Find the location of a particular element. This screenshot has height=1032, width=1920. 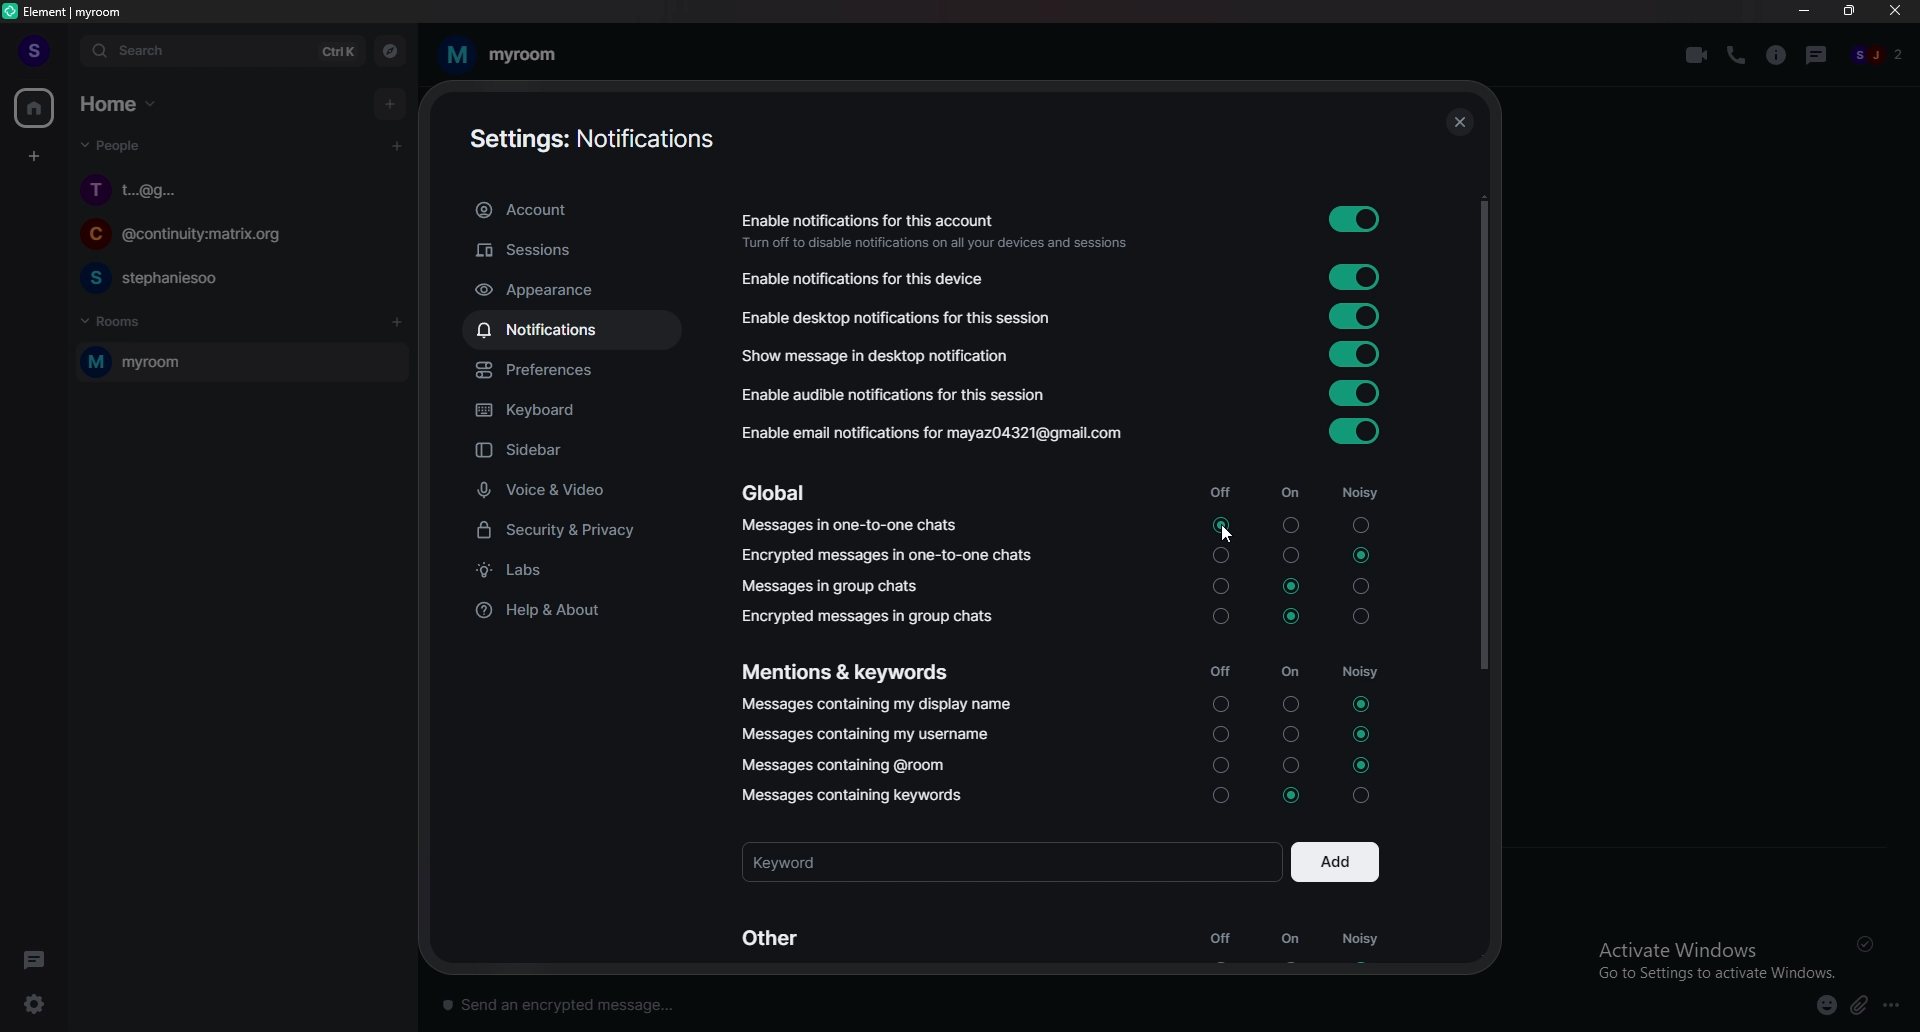

expand is located at coordinates (67, 51).